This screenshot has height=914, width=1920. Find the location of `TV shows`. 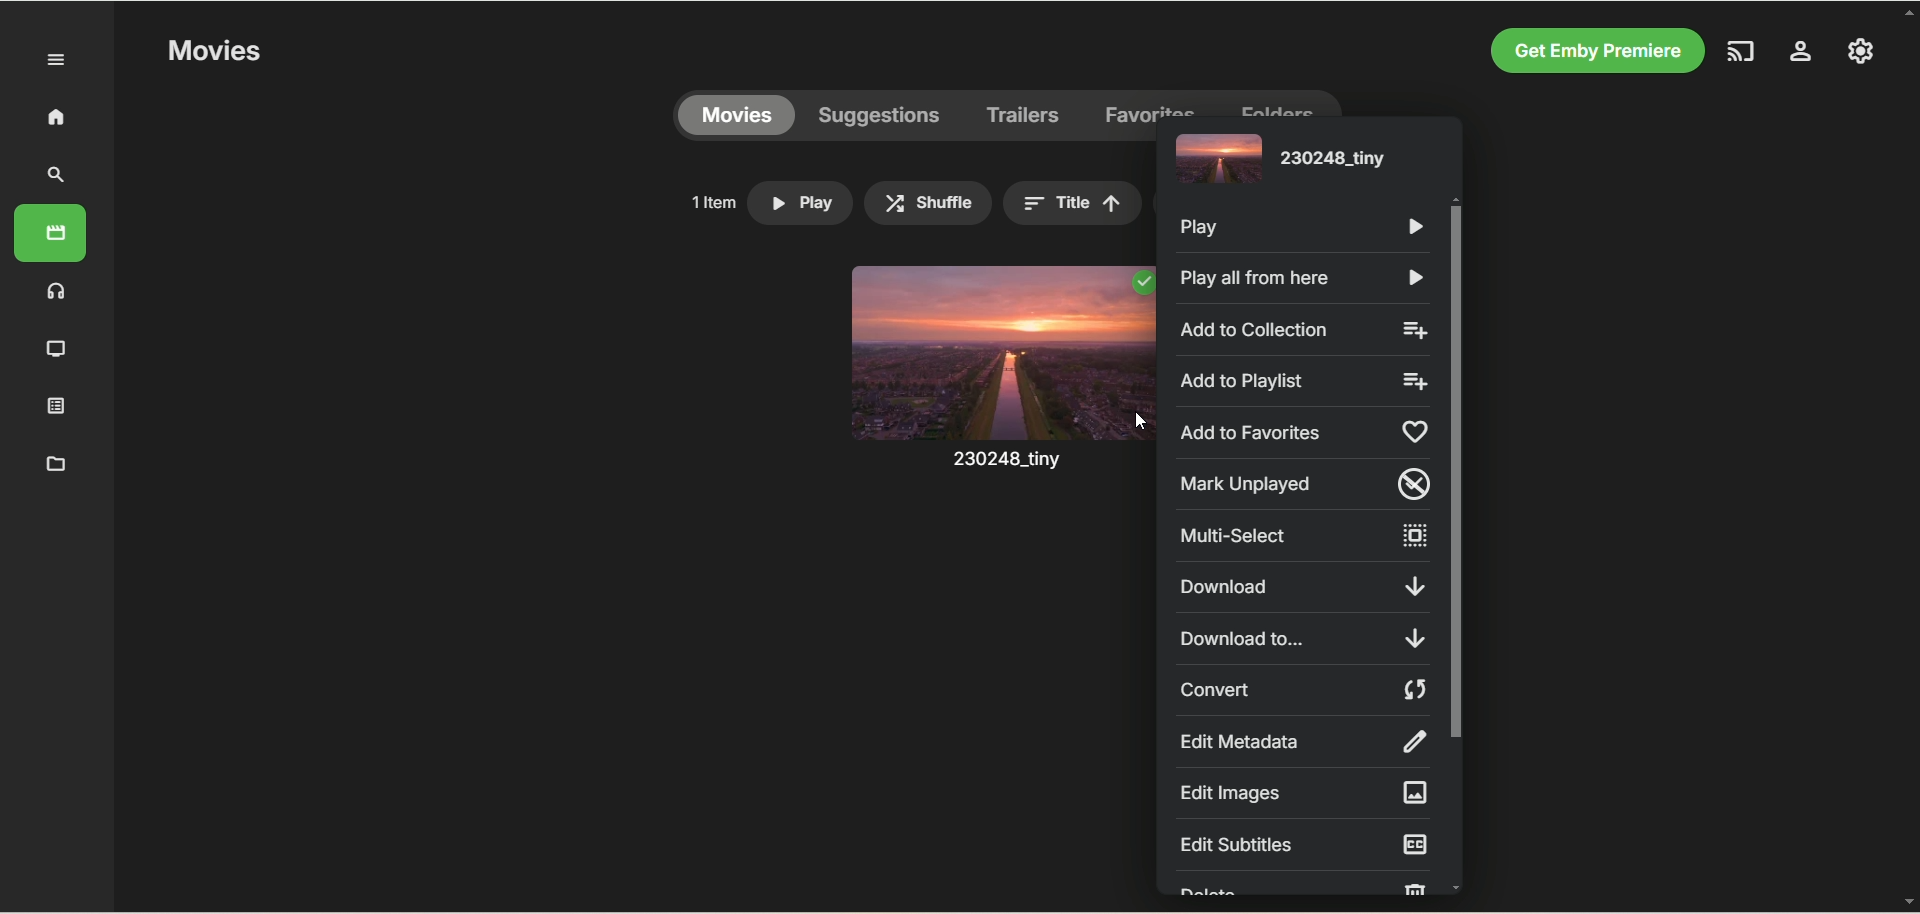

TV shows is located at coordinates (57, 350).